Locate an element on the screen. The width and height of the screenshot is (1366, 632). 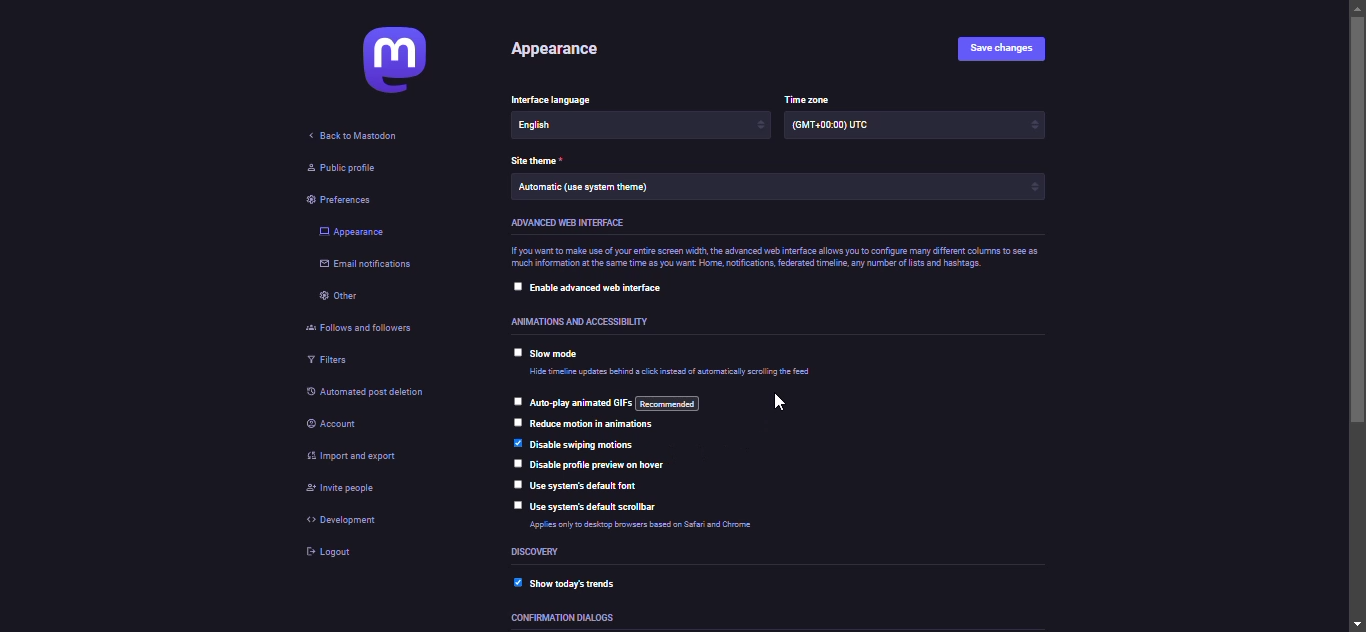
appearance is located at coordinates (352, 231).